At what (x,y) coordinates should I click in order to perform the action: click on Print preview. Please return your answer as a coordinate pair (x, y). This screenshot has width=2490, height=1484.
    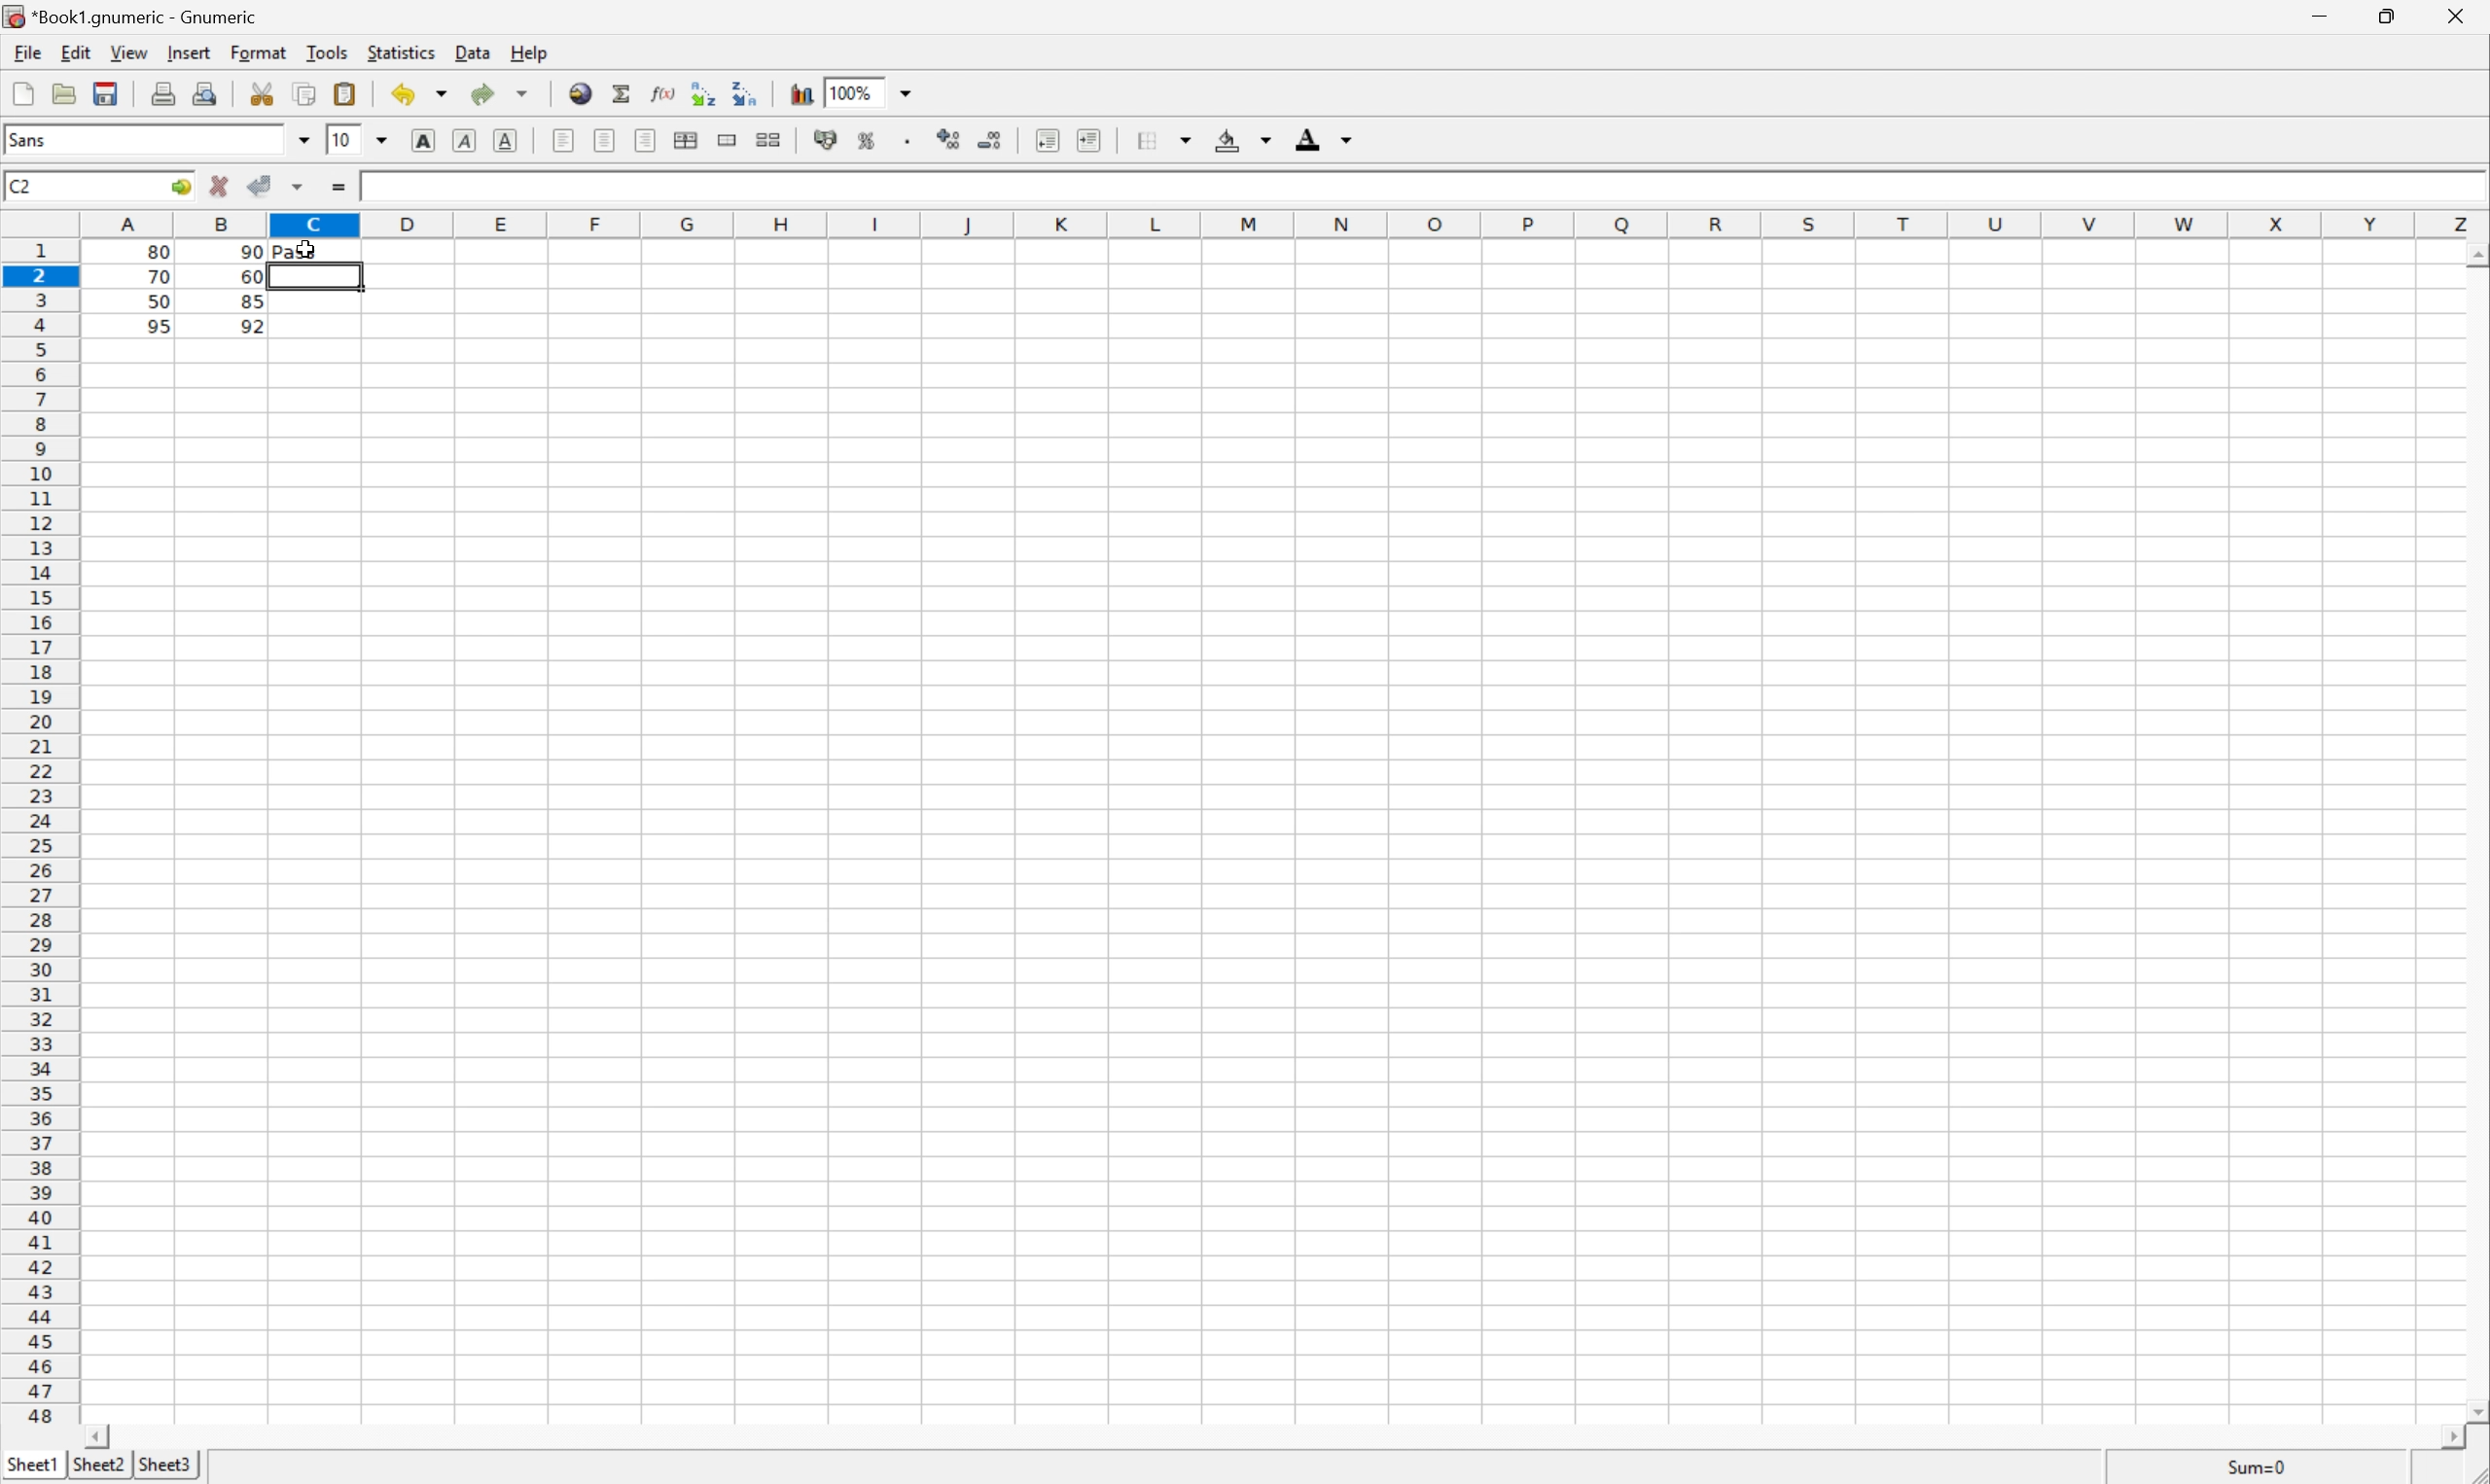
    Looking at the image, I should click on (206, 94).